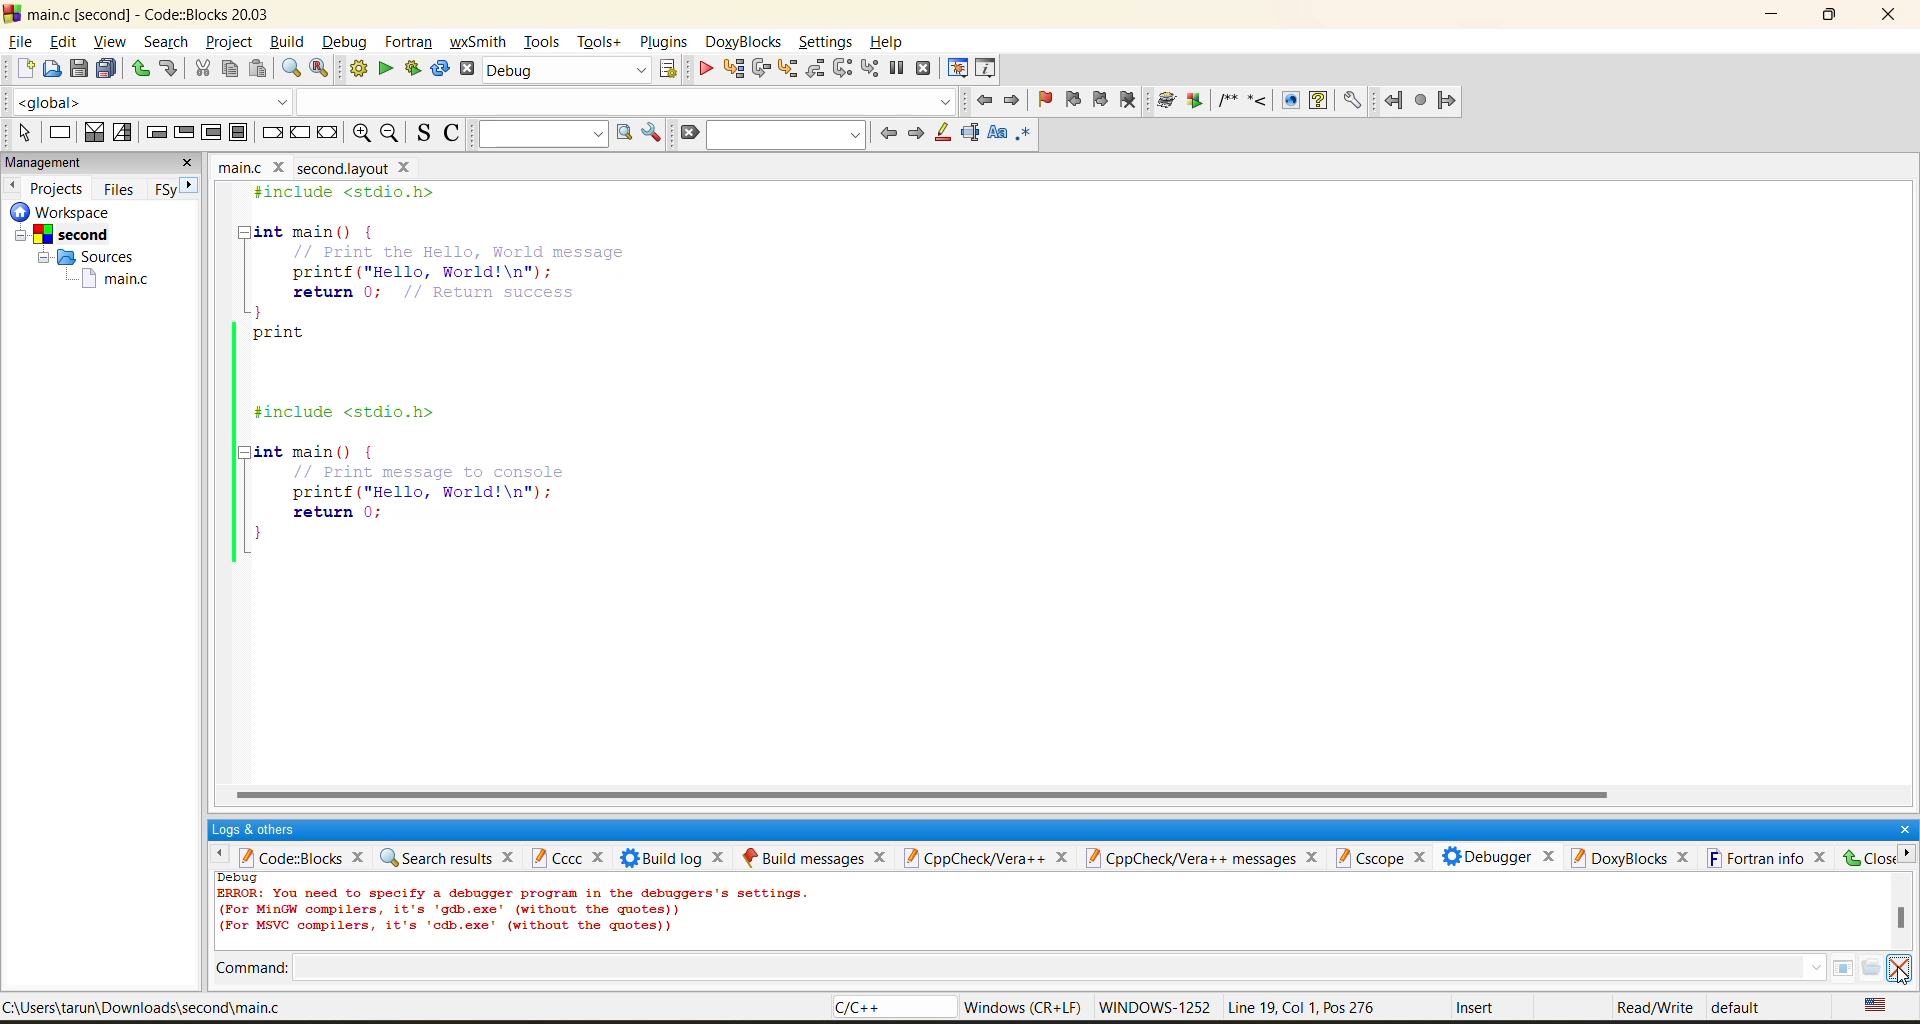  What do you see at coordinates (786, 137) in the screenshot?
I see `search` at bounding box center [786, 137].